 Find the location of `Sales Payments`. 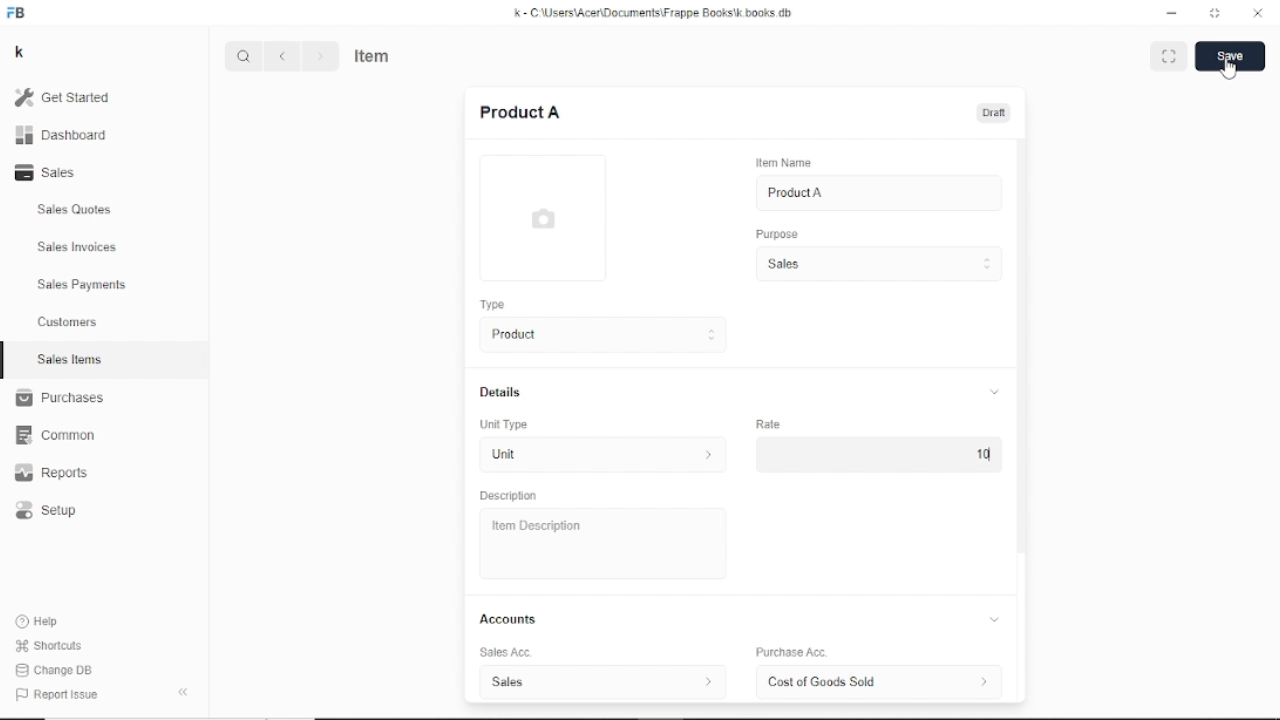

Sales Payments is located at coordinates (83, 284).